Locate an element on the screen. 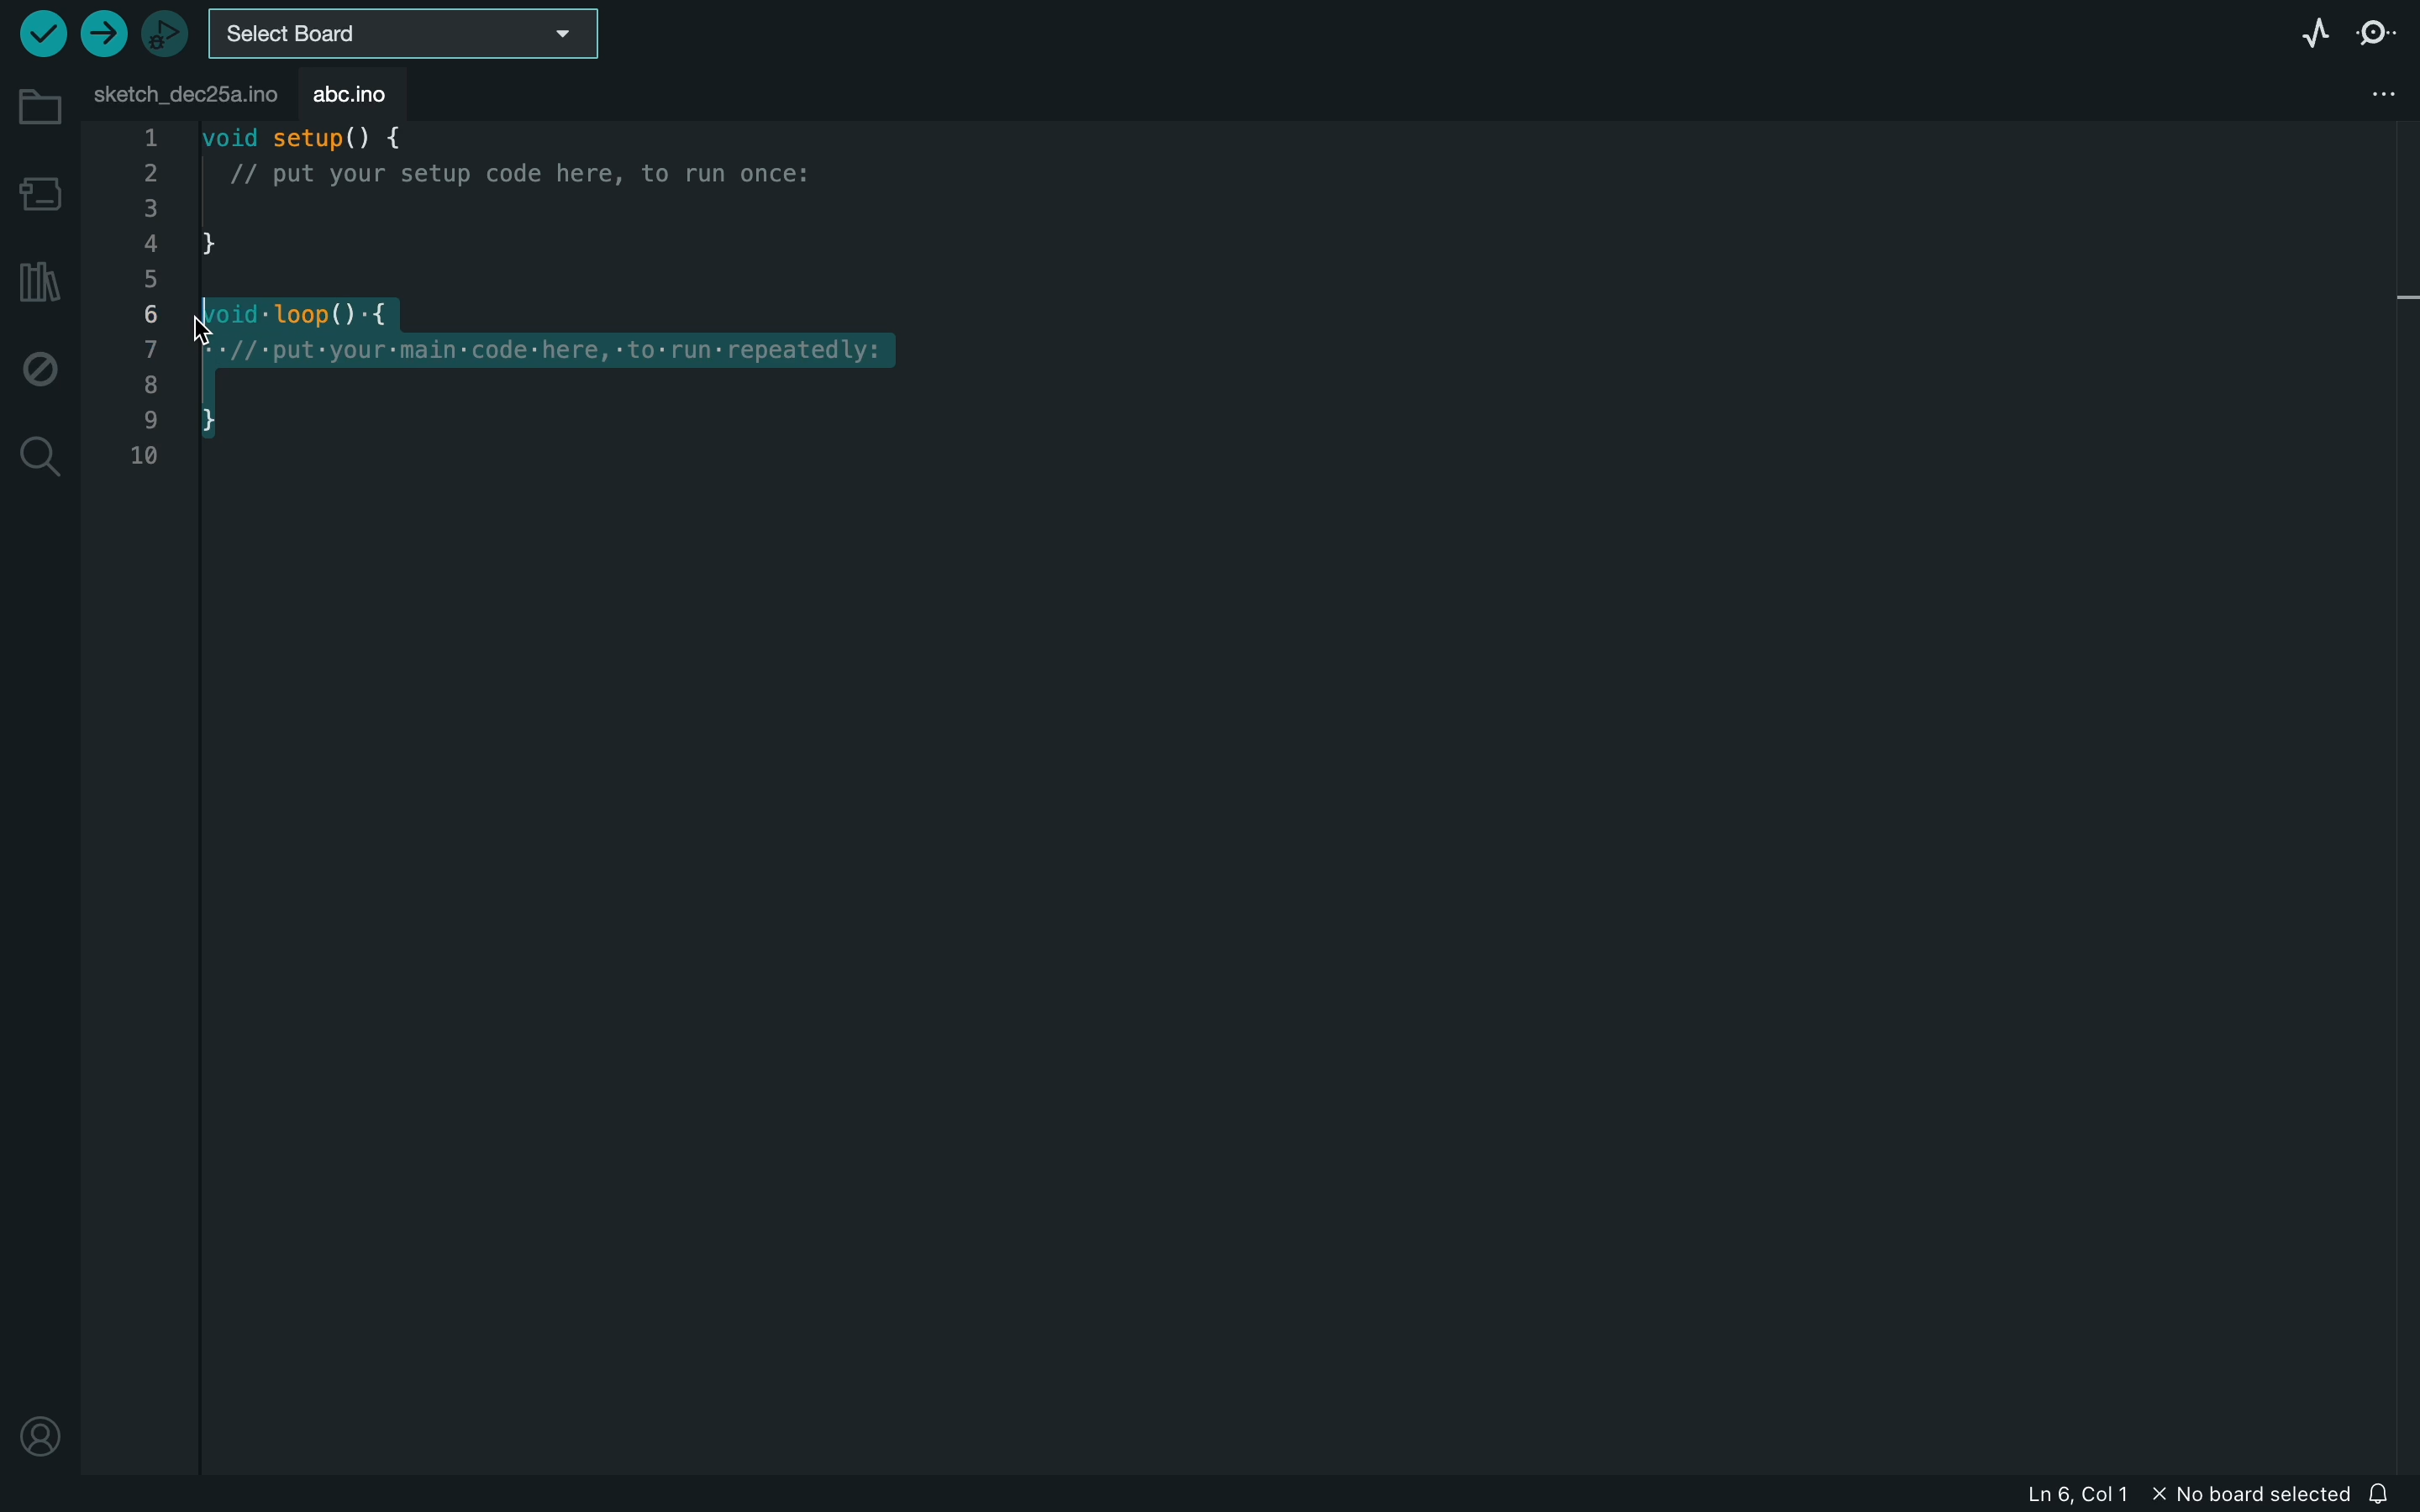  cursor is located at coordinates (239, 316).